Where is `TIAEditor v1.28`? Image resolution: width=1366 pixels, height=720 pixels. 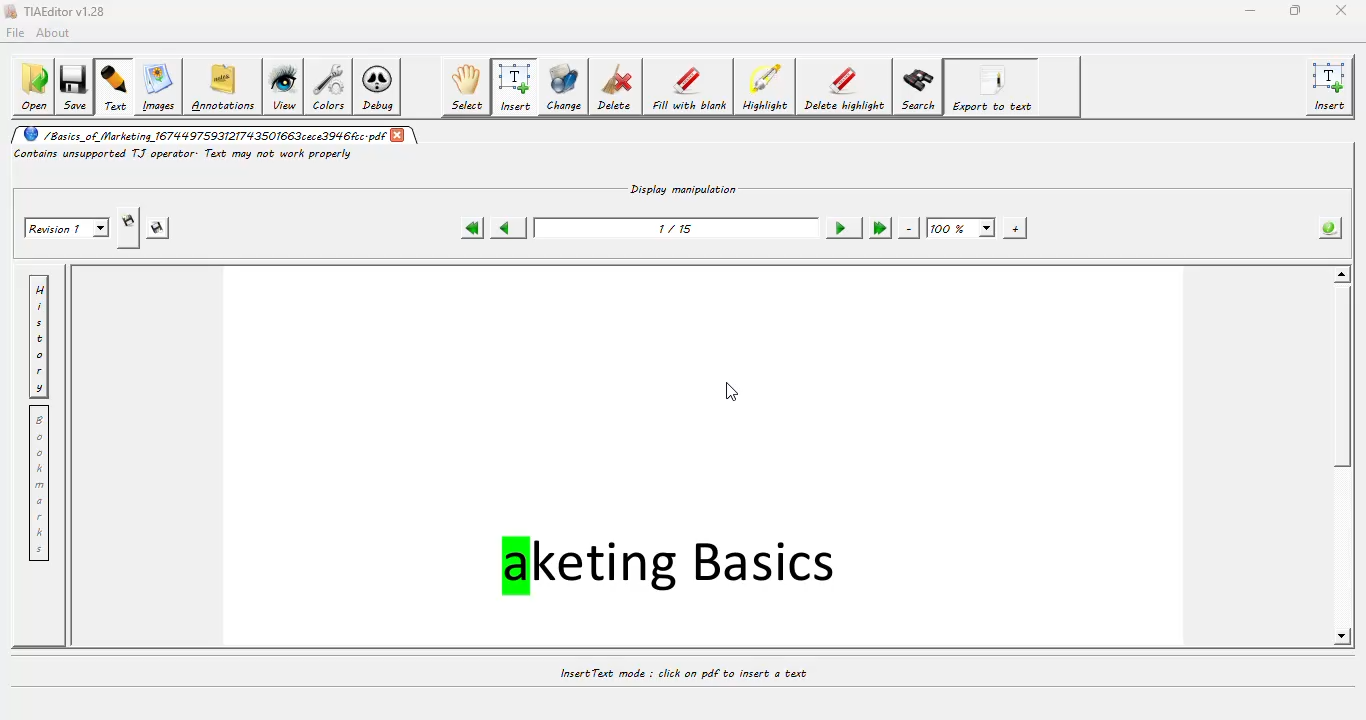 TIAEditor v1.28 is located at coordinates (56, 12).